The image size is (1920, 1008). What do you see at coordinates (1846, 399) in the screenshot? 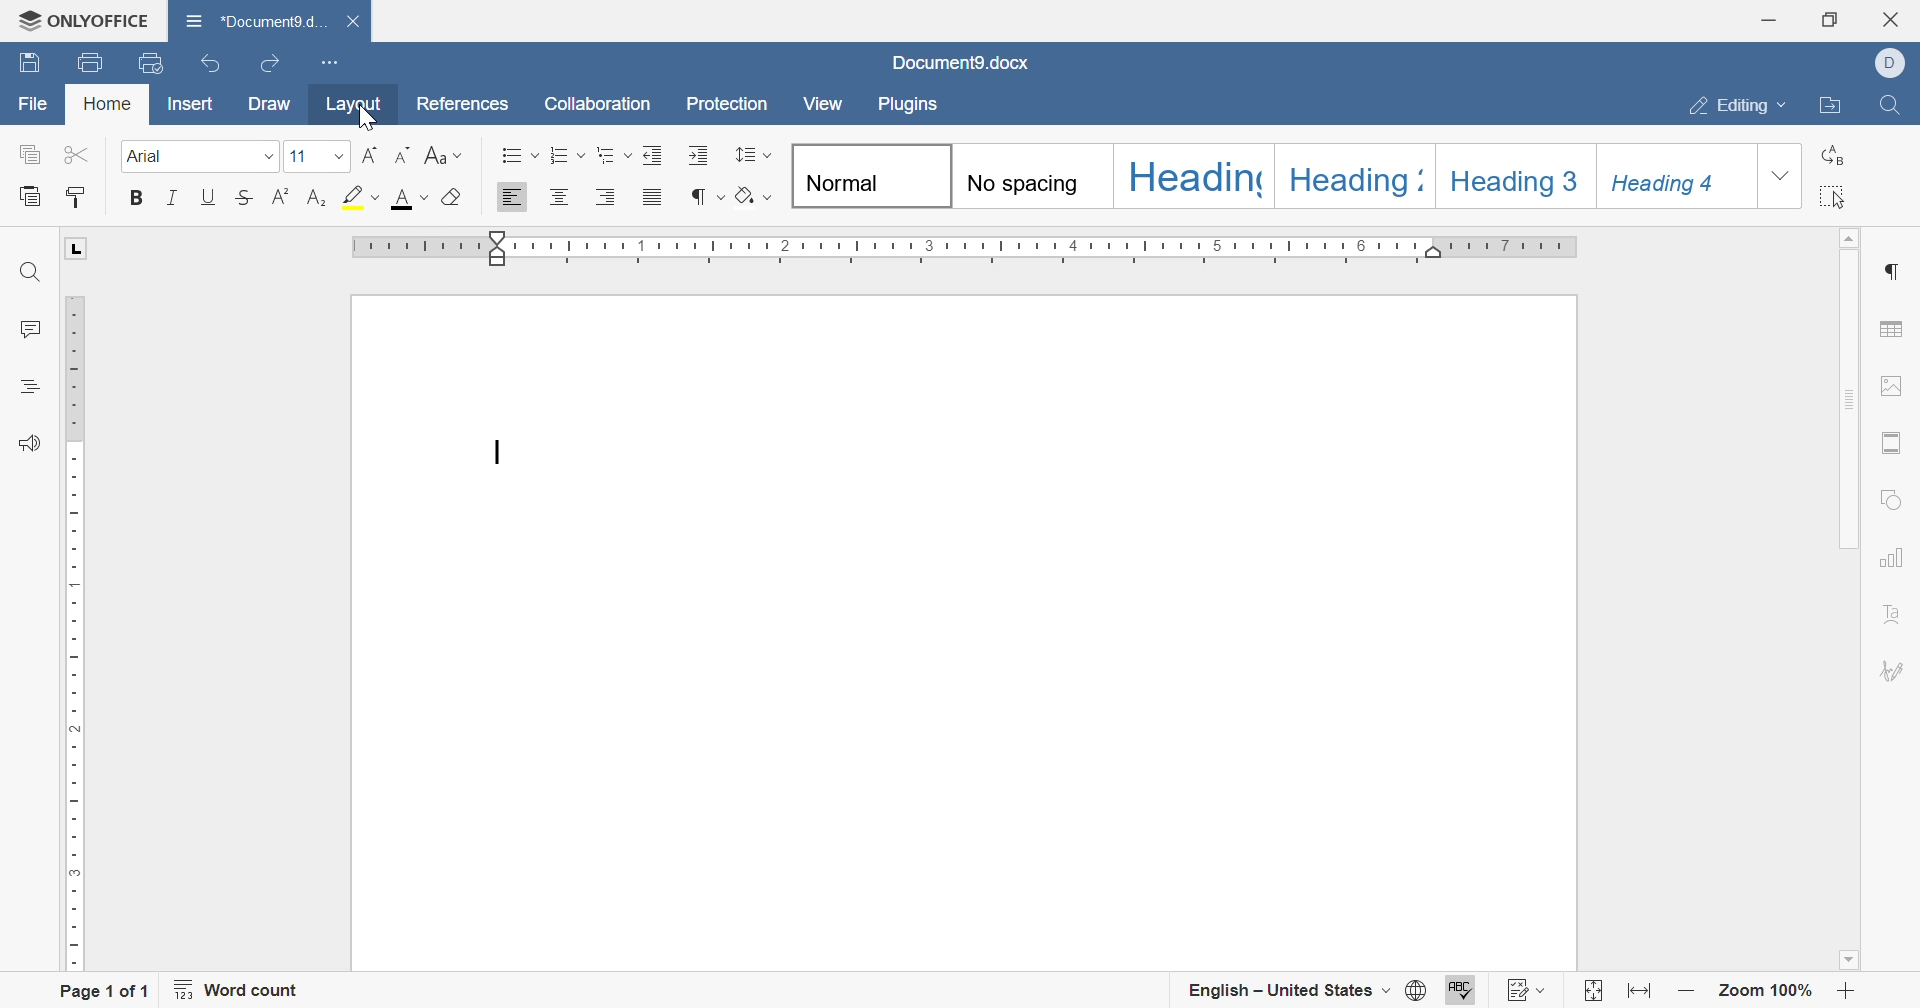
I see `scroll bar` at bounding box center [1846, 399].